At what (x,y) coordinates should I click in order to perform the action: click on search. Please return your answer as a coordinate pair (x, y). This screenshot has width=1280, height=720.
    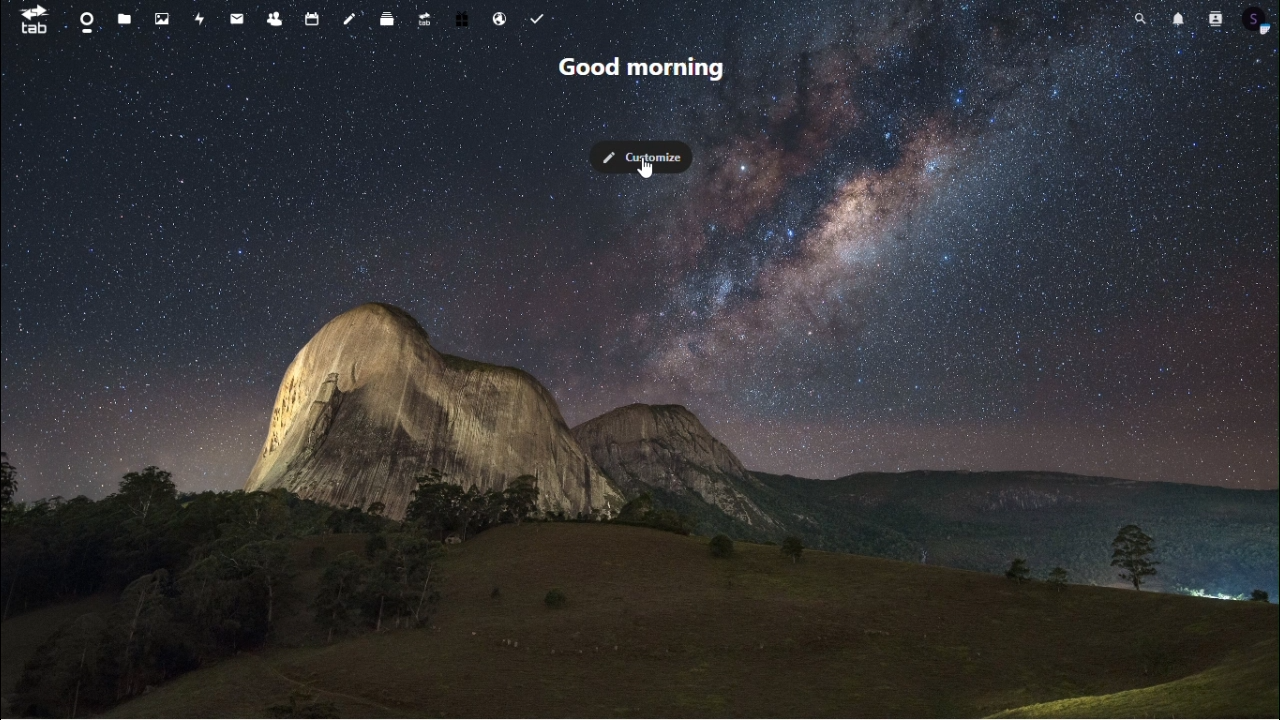
    Looking at the image, I should click on (1135, 23).